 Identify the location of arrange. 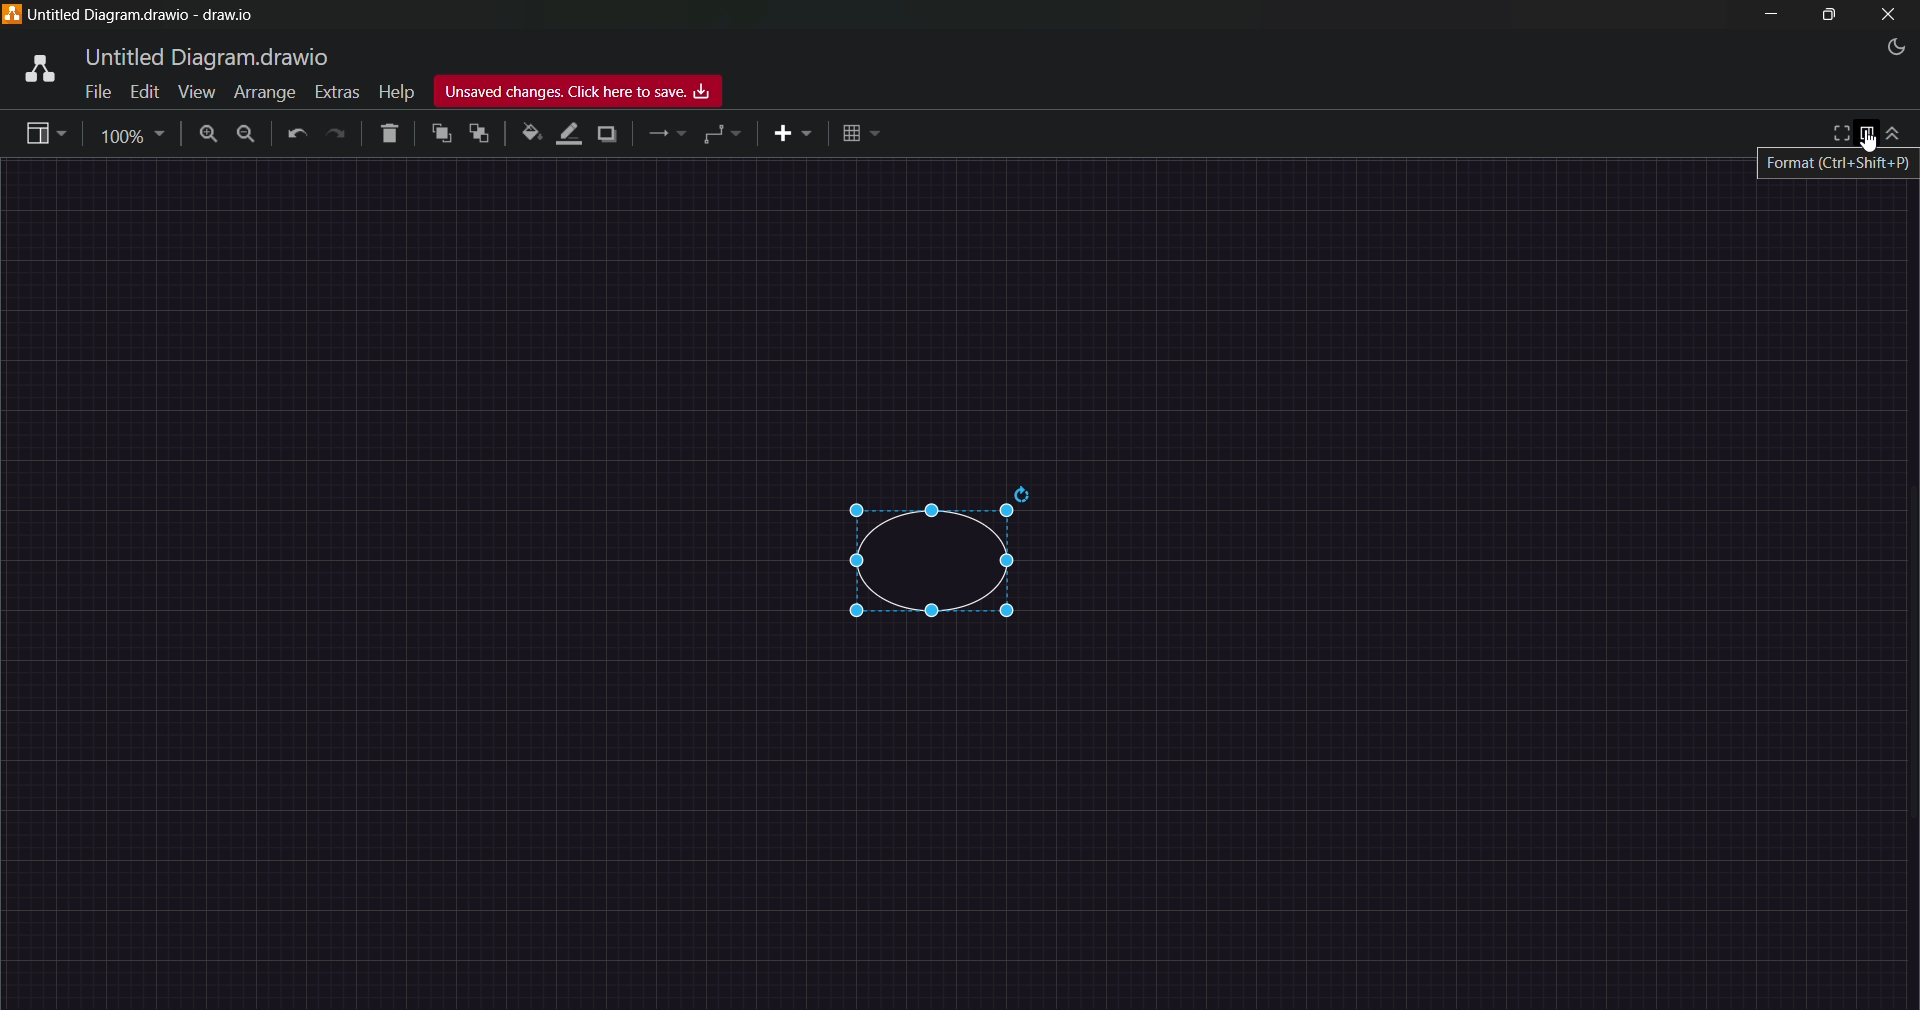
(266, 92).